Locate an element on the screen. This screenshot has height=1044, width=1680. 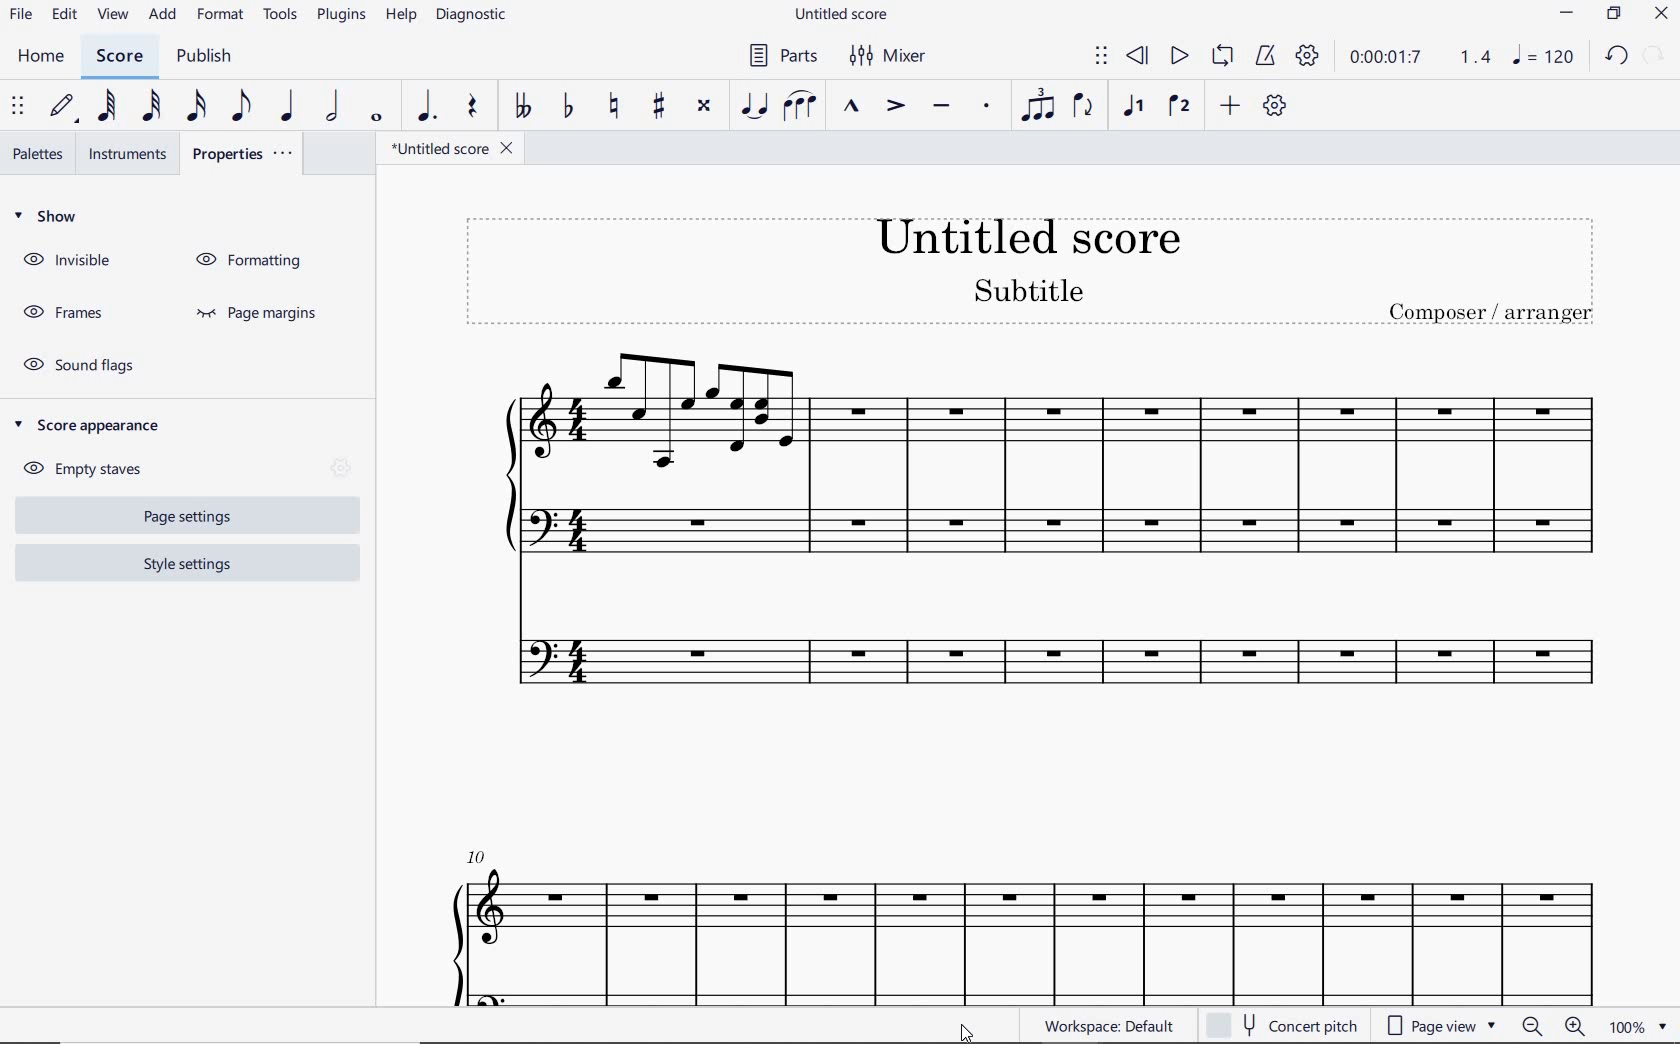
FLIP DIRECTION is located at coordinates (1085, 107).